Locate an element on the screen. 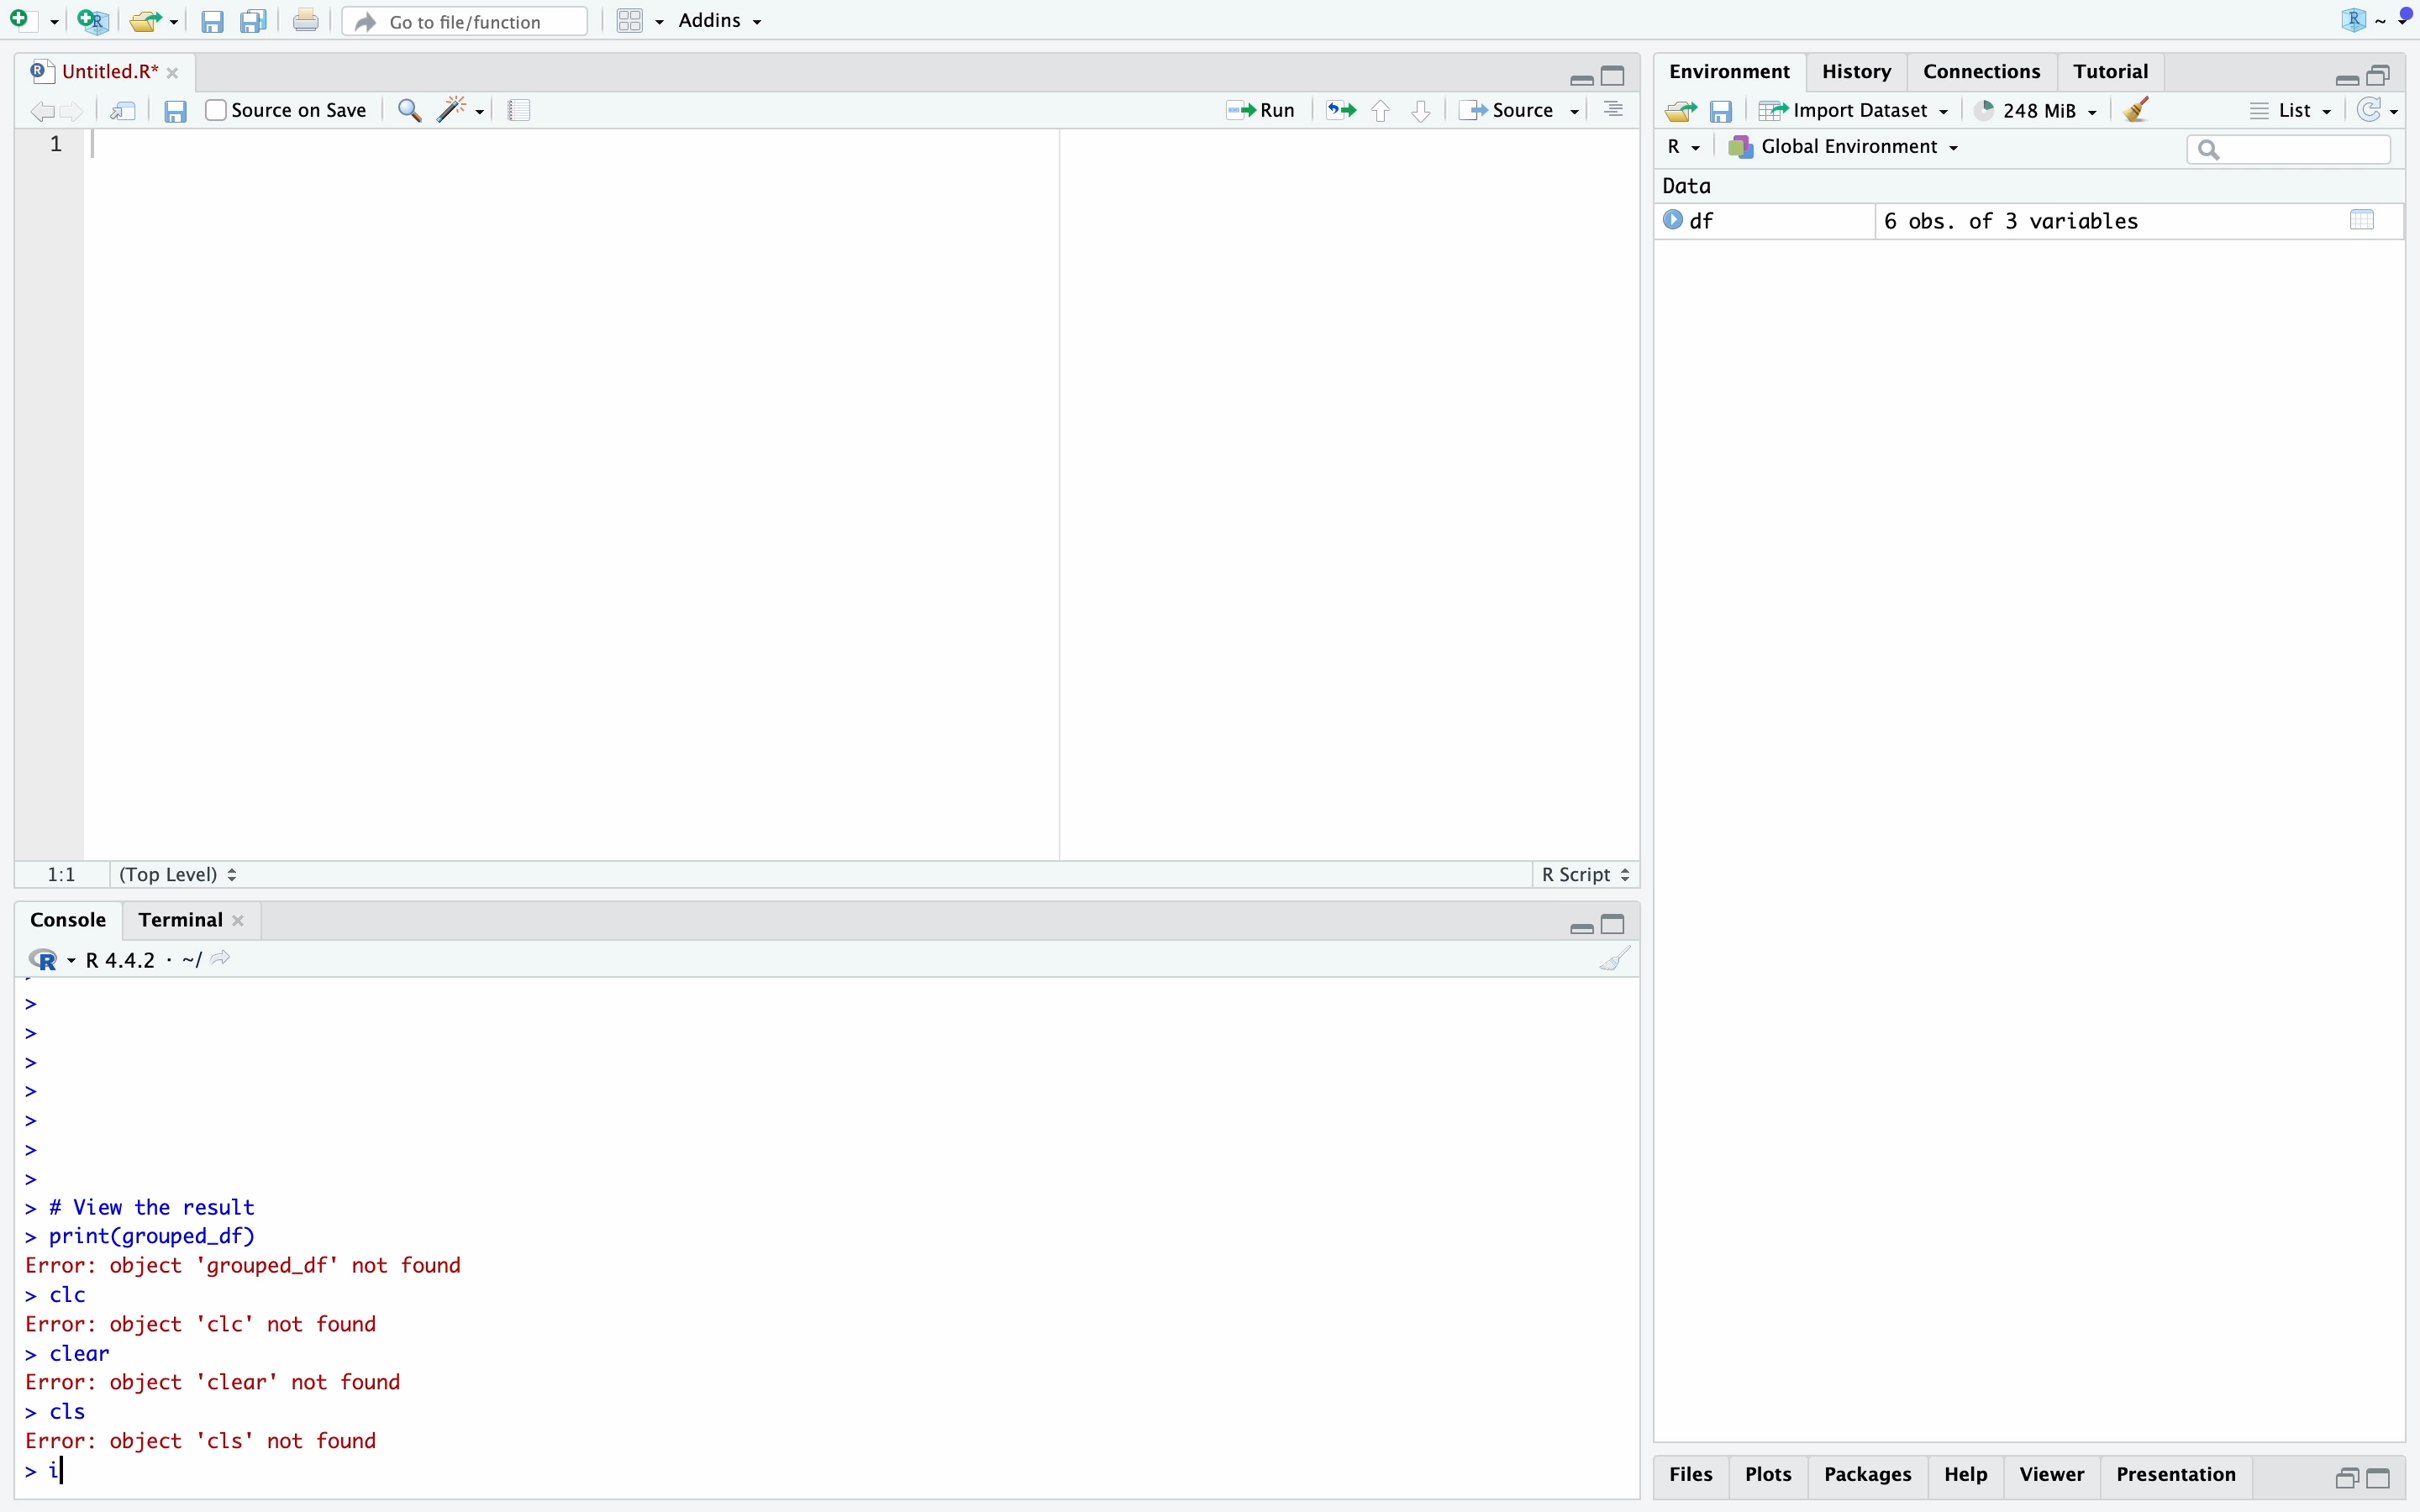 This screenshot has width=2420, height=1512. Project is located at coordinates (2374, 21).